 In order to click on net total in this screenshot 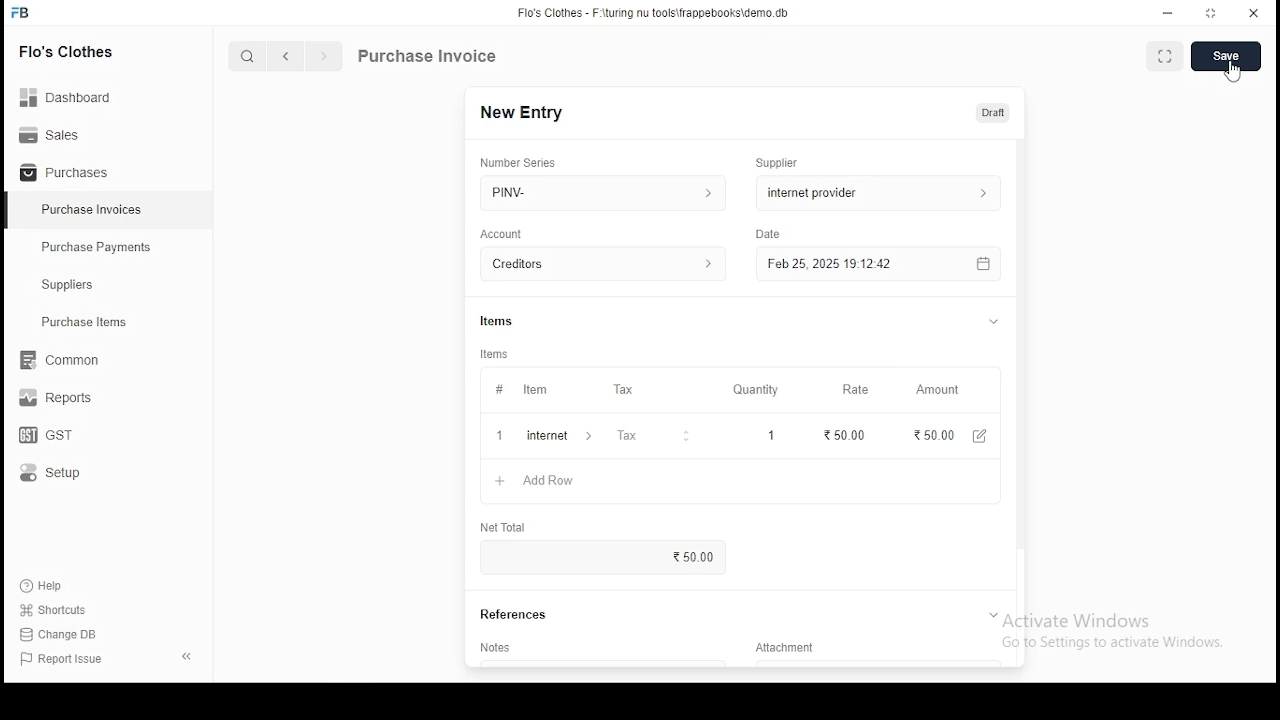, I will do `click(505, 528)`.